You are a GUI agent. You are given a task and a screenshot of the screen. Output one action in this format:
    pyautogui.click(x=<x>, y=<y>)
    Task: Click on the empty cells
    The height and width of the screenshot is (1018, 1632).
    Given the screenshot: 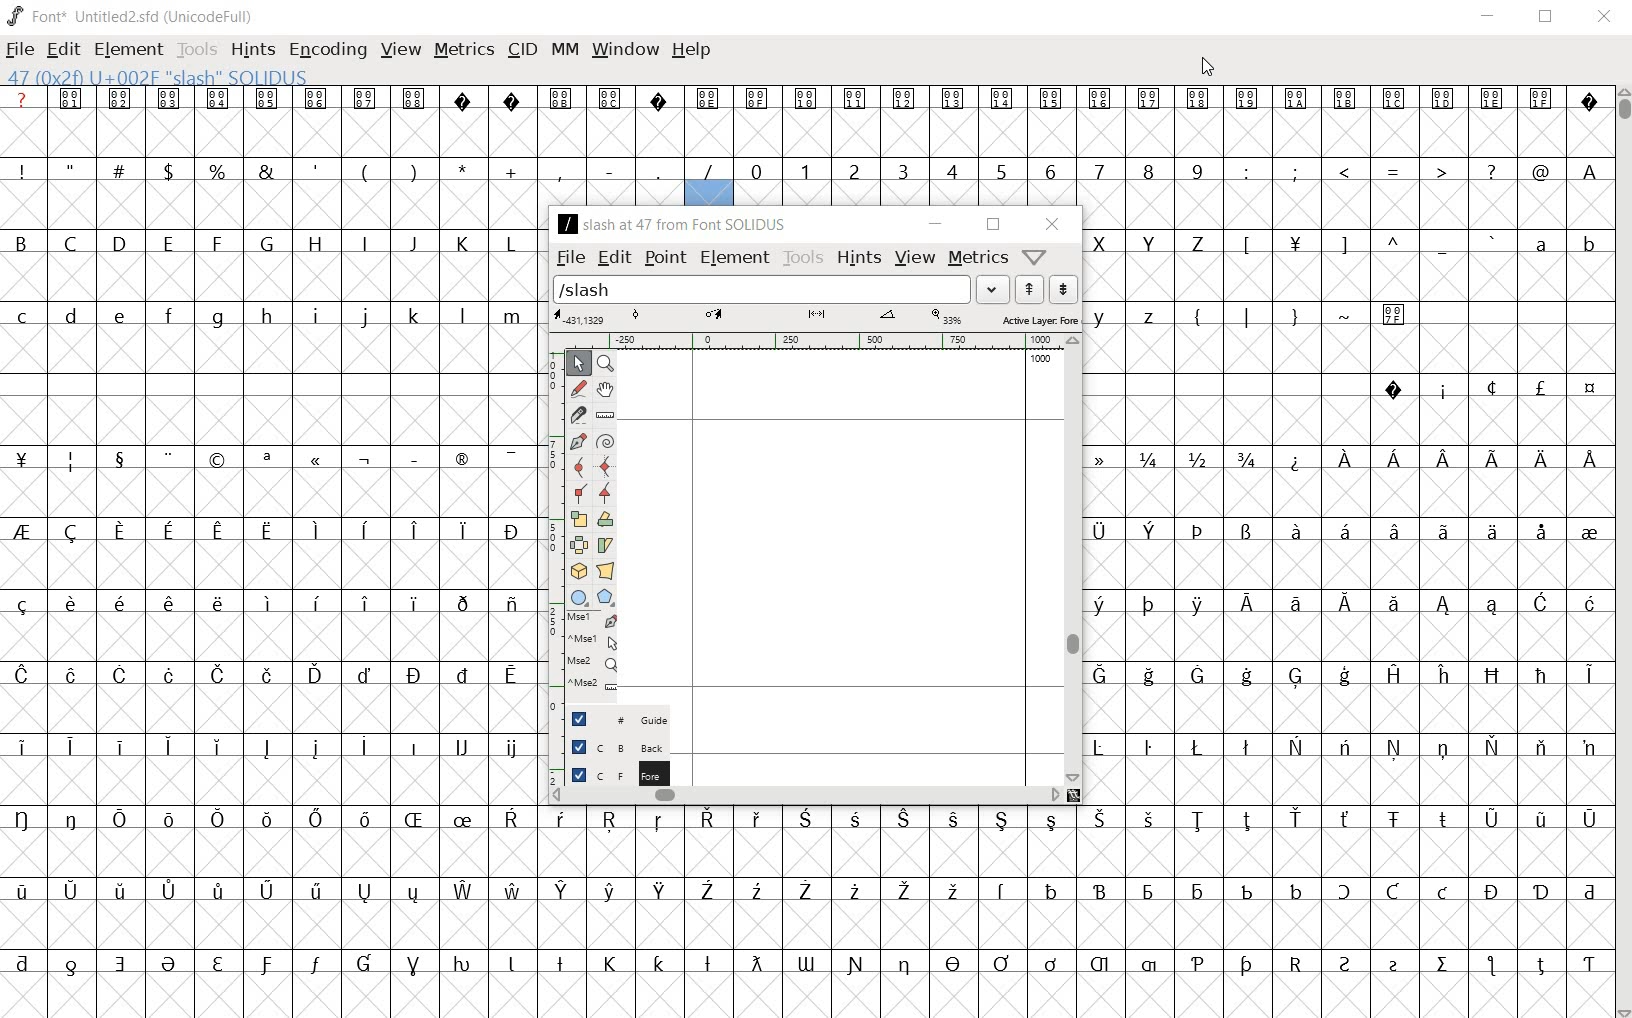 What is the action you would take?
    pyautogui.click(x=807, y=135)
    